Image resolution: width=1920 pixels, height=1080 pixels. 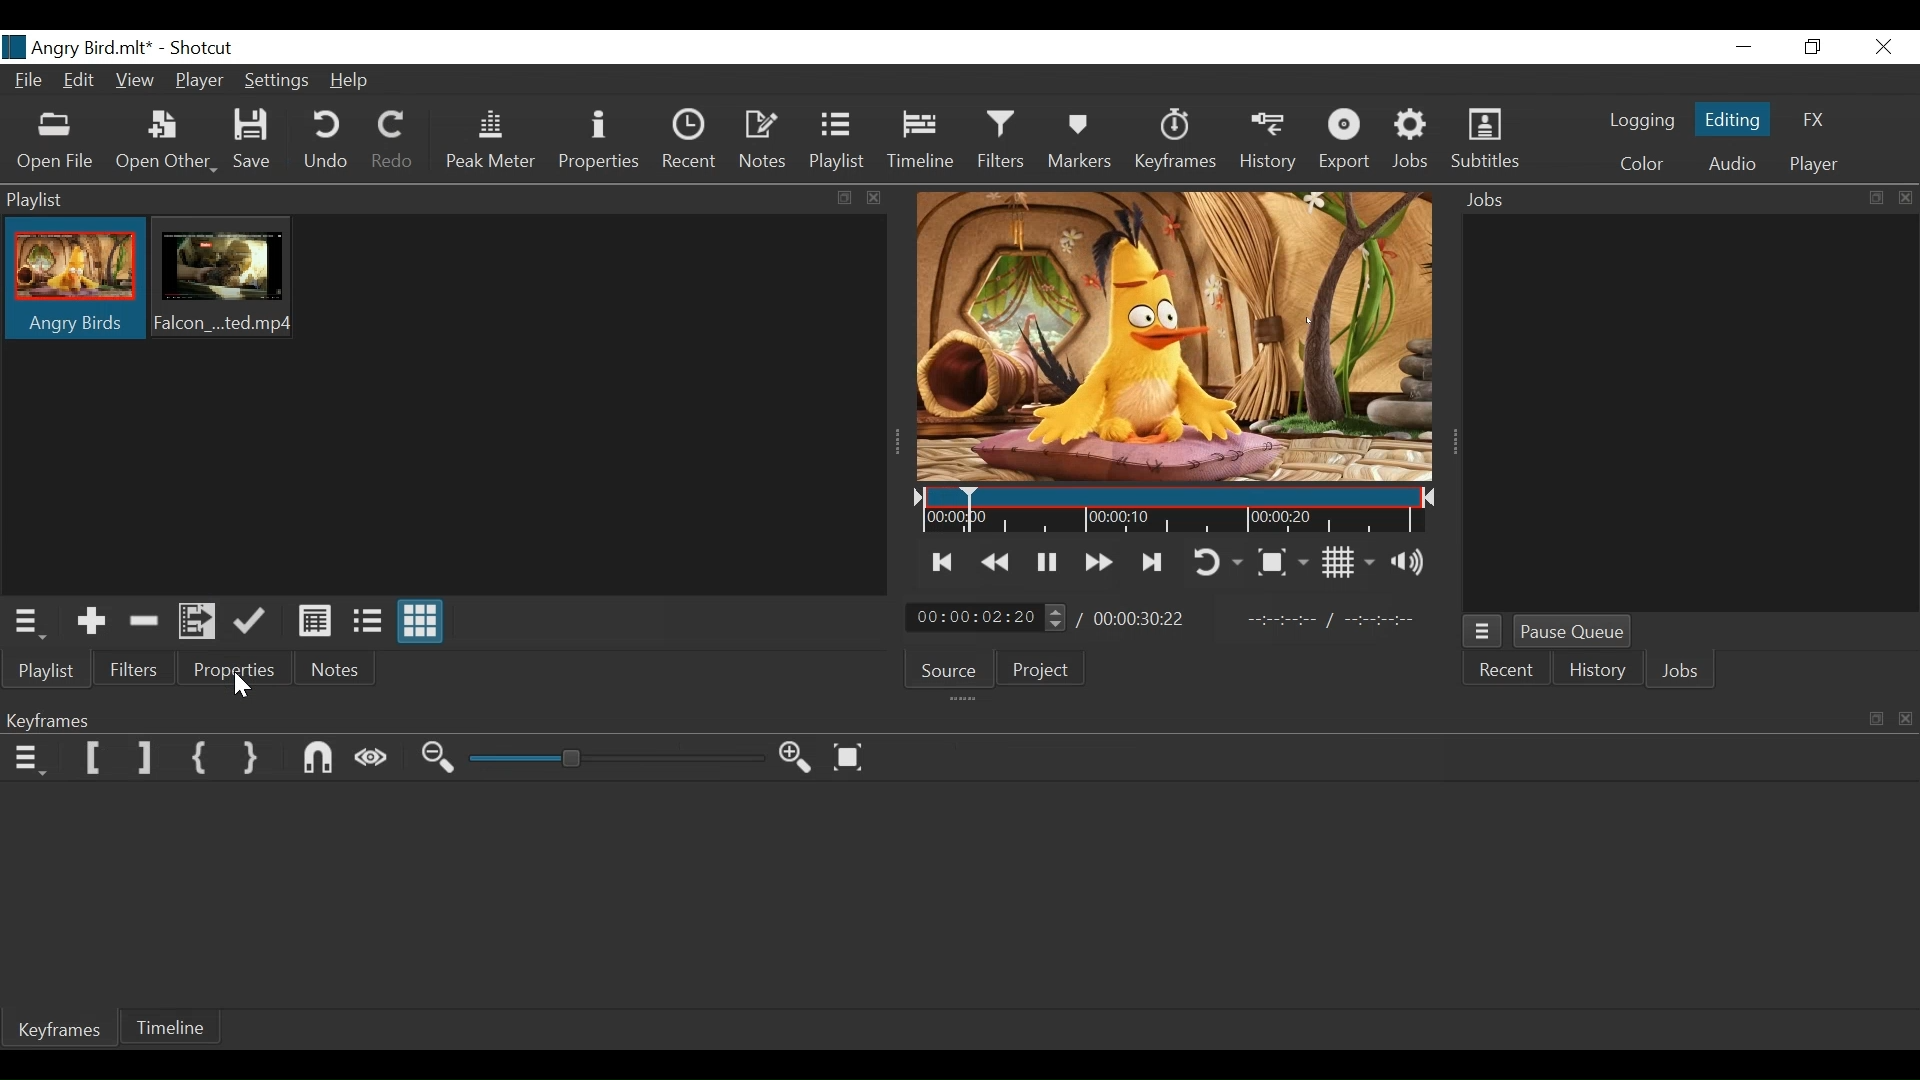 What do you see at coordinates (1484, 634) in the screenshot?
I see `Jobs Menu` at bounding box center [1484, 634].